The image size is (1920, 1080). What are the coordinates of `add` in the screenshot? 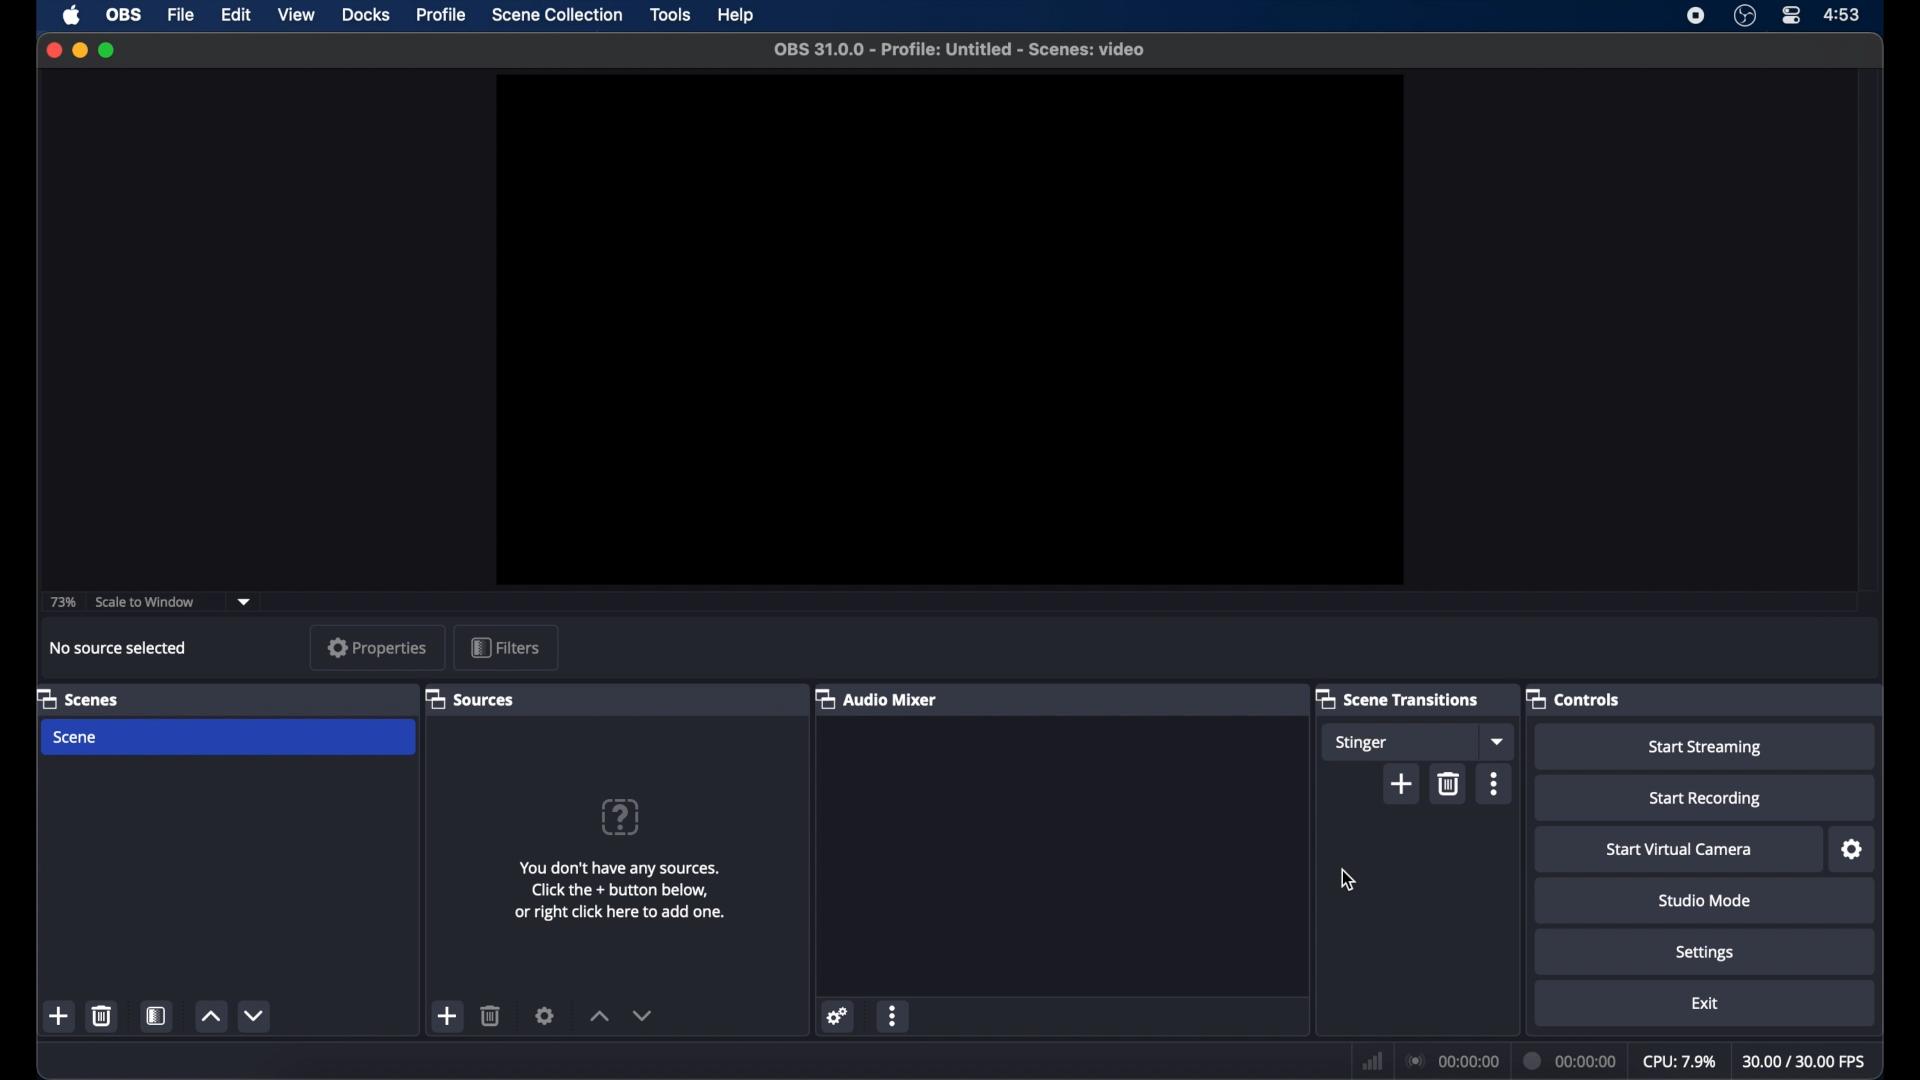 It's located at (445, 1016).